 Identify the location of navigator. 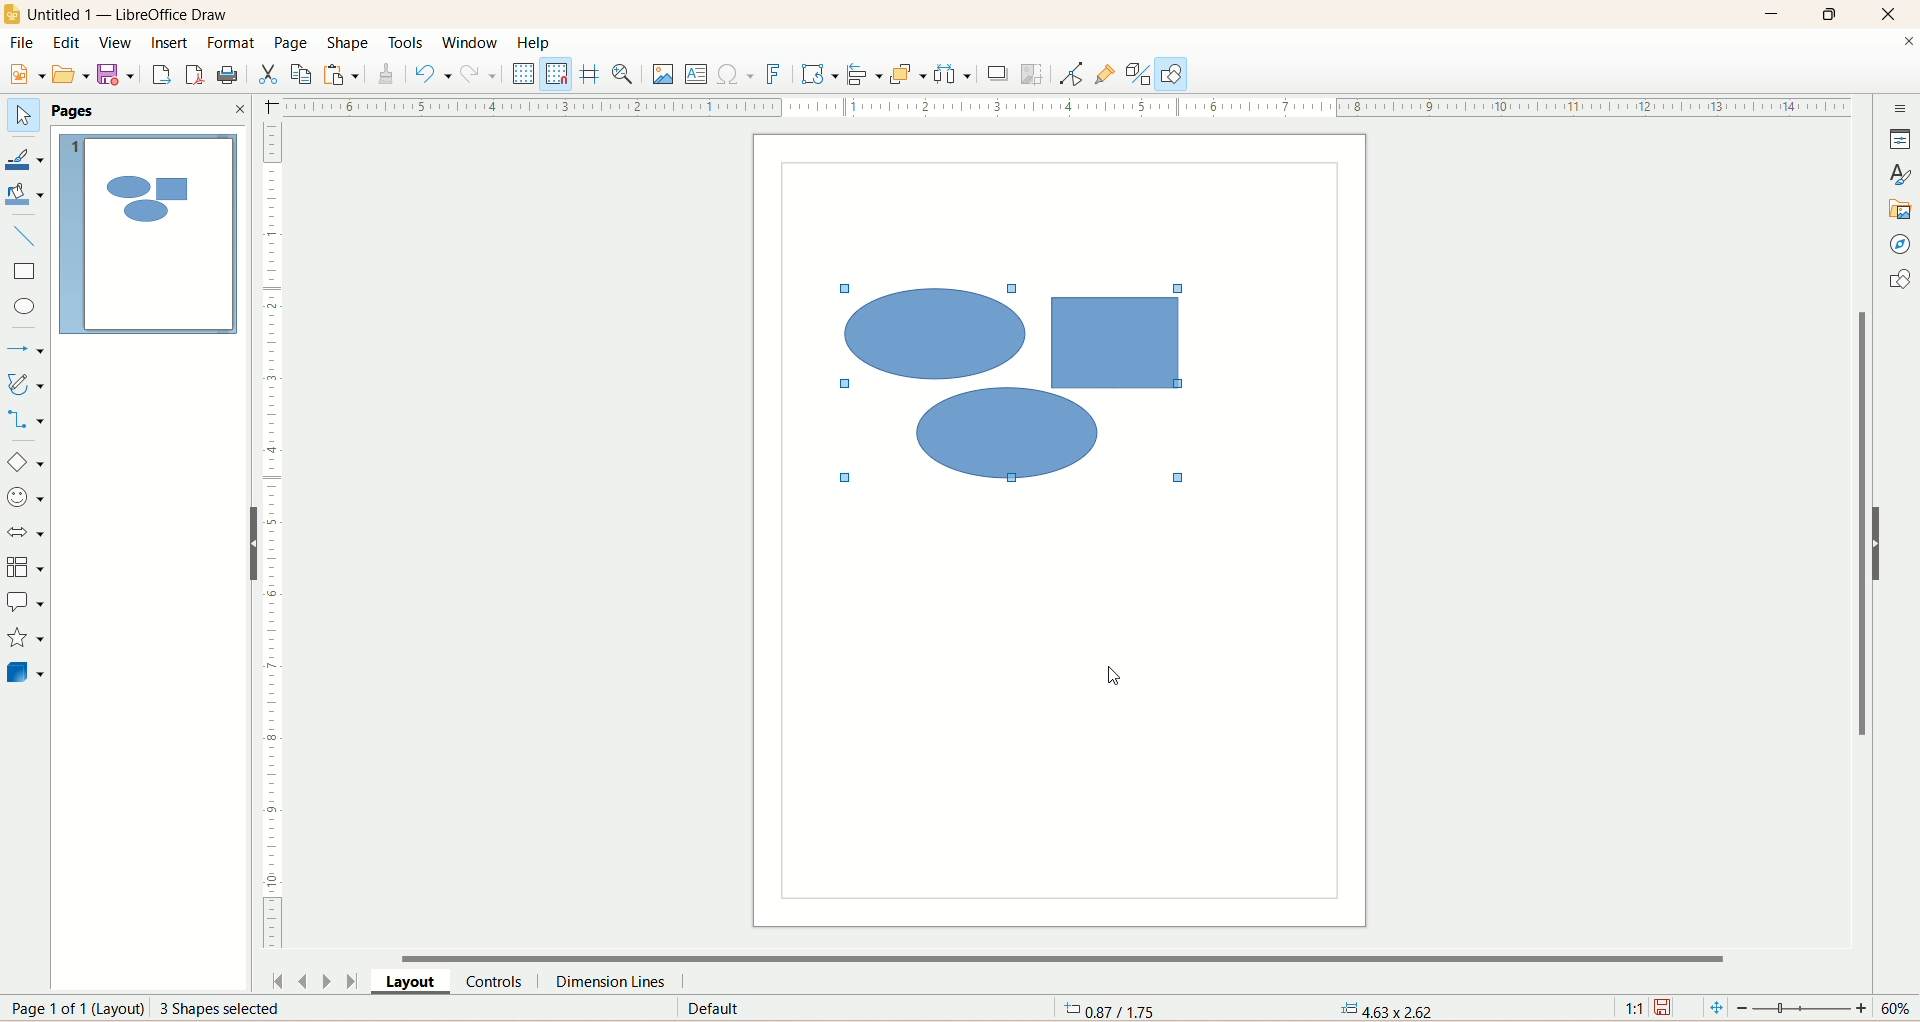
(1901, 245).